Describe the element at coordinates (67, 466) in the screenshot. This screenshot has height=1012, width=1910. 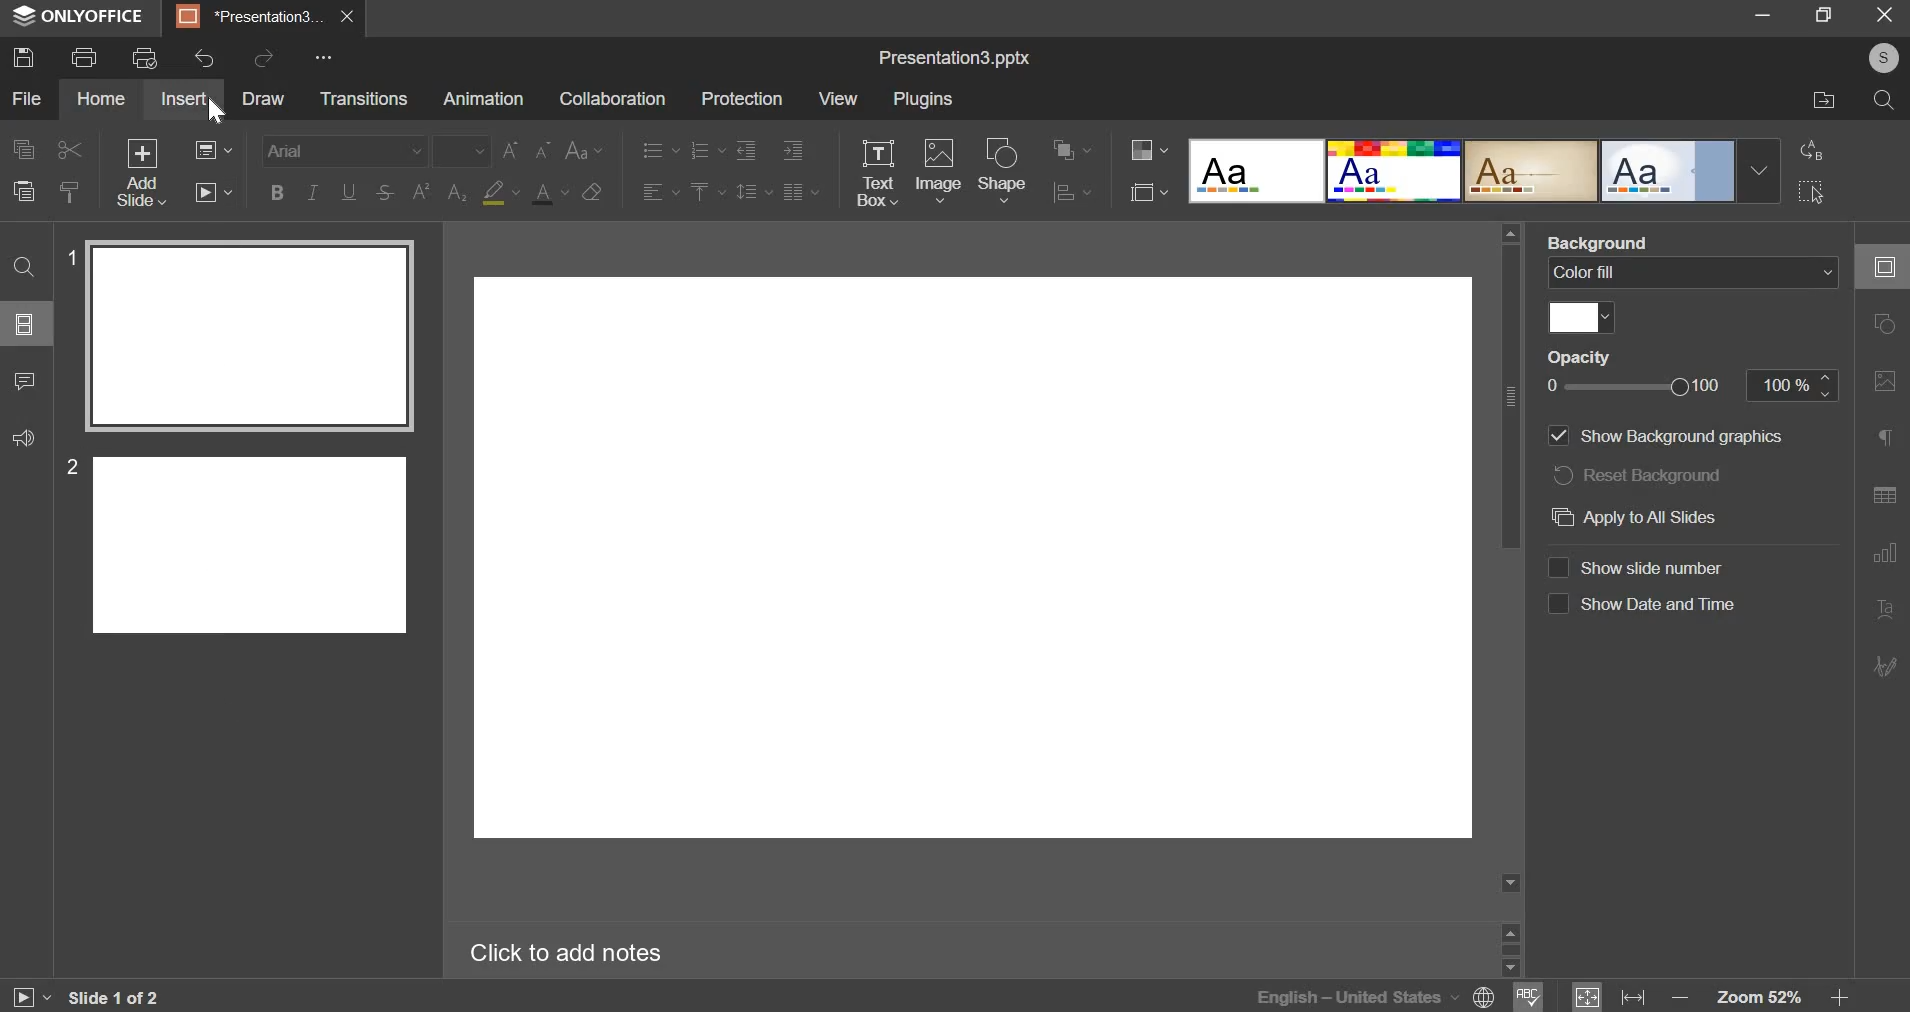
I see `slide number` at that location.